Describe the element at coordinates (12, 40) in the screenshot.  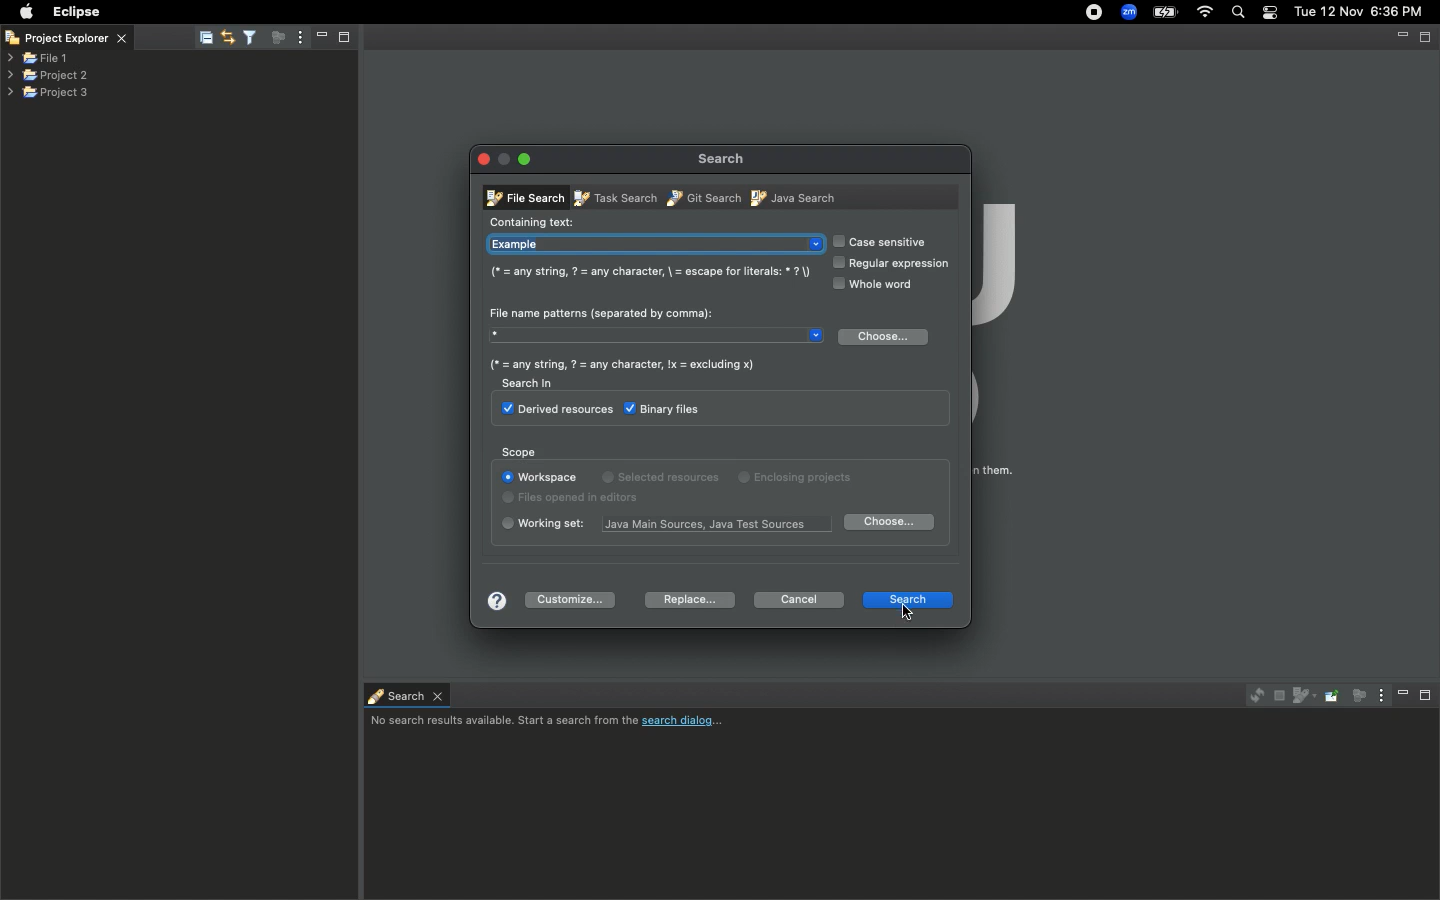
I see `Close` at that location.